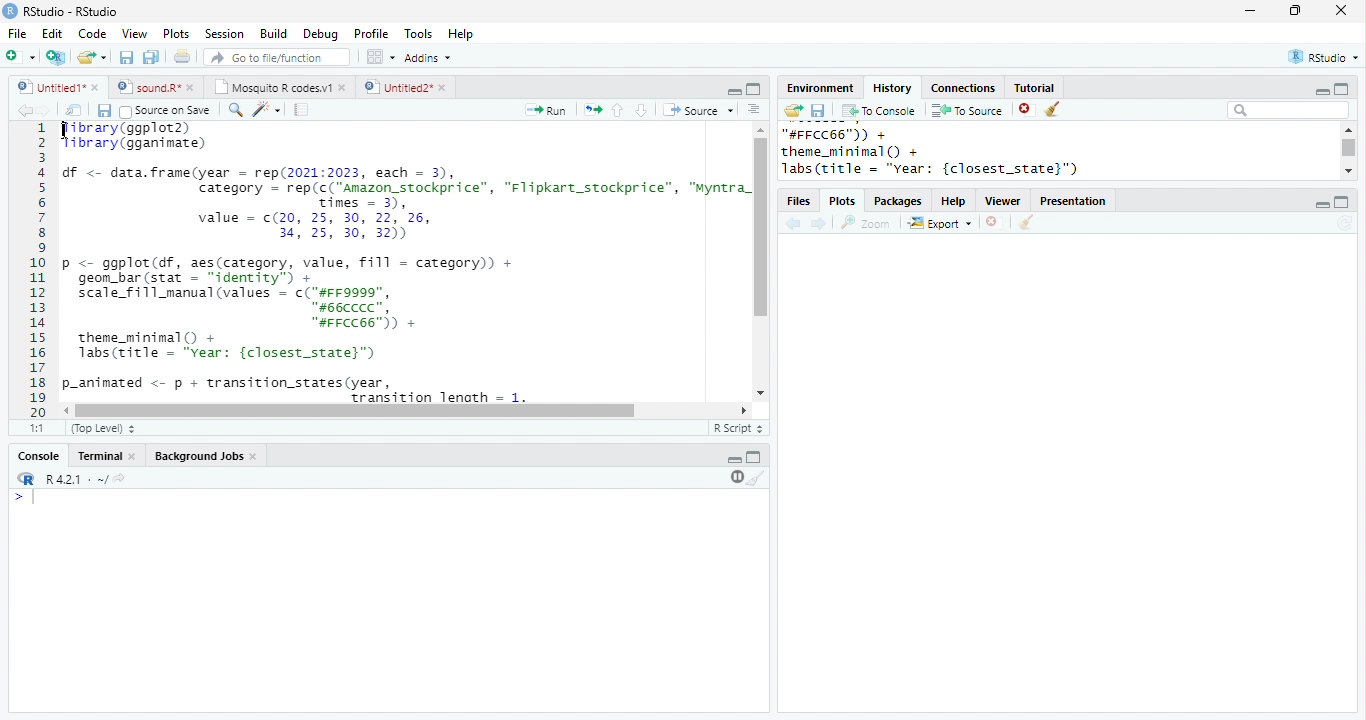 The height and width of the screenshot is (720, 1366). What do you see at coordinates (266, 109) in the screenshot?
I see `code tools` at bounding box center [266, 109].